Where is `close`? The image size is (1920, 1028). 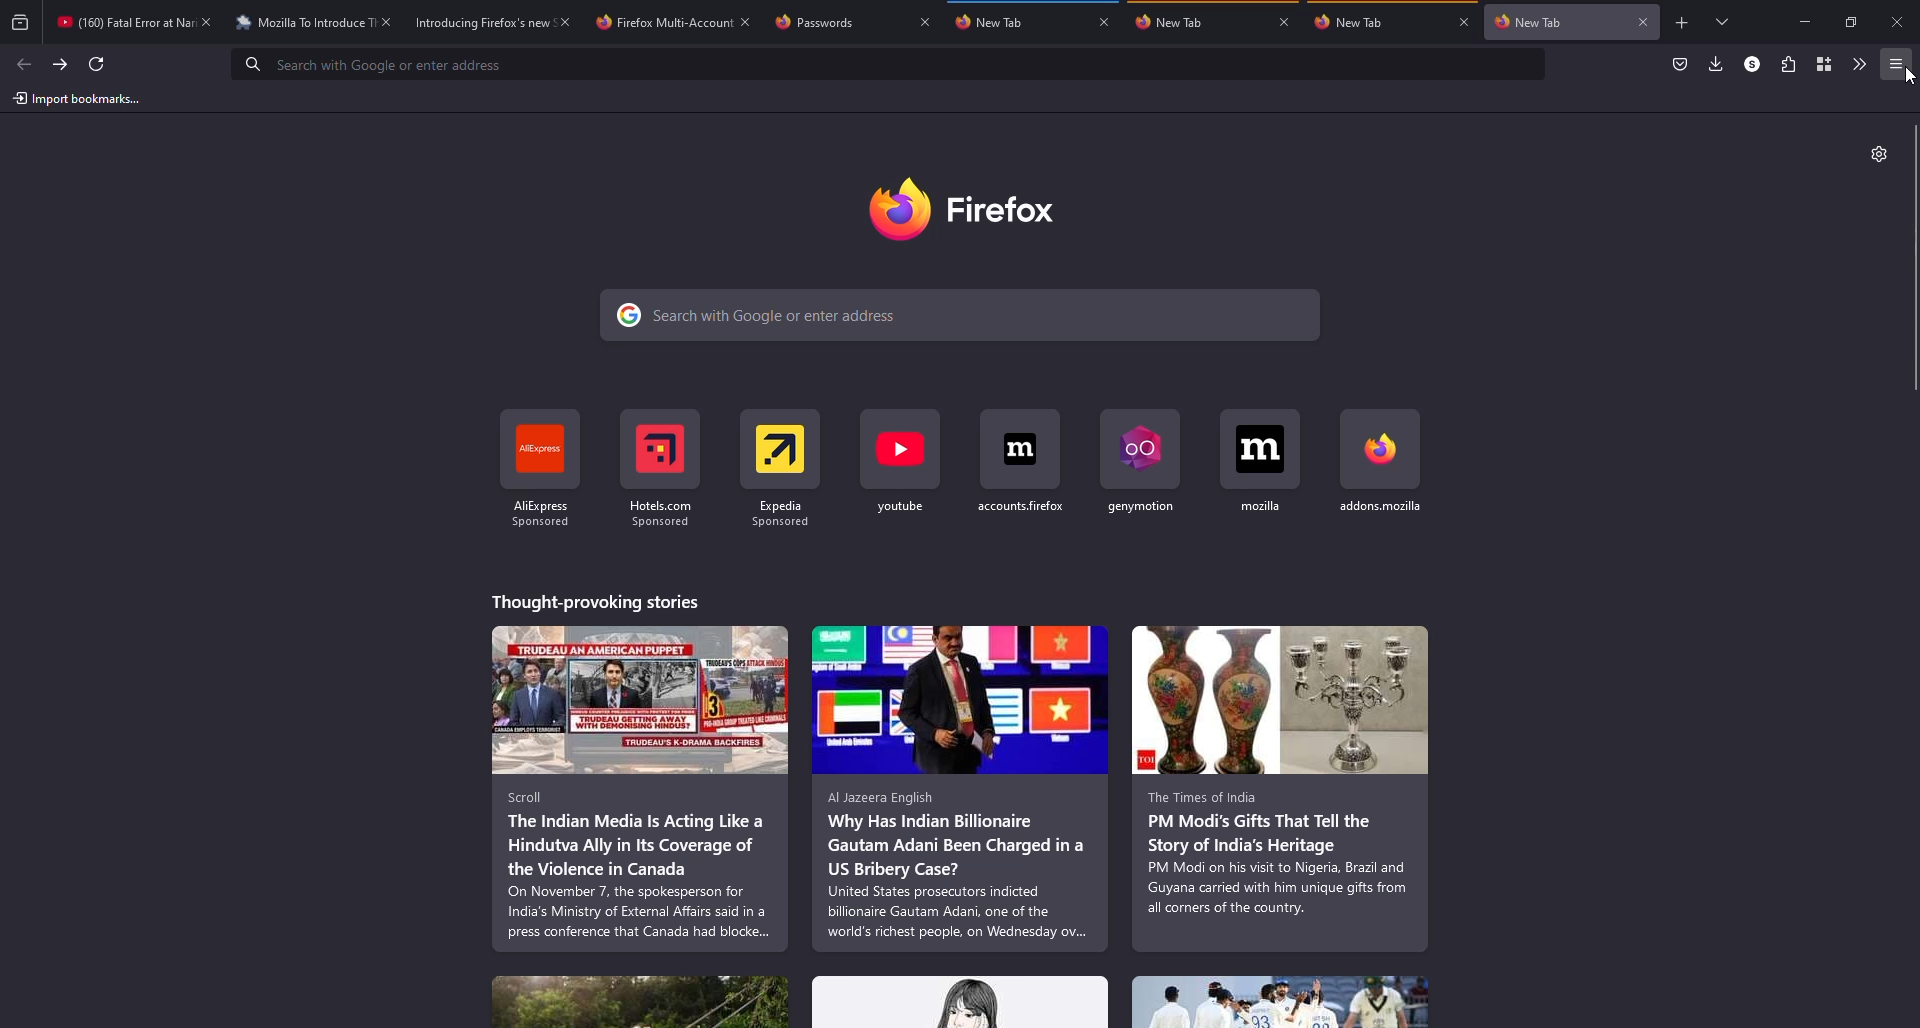 close is located at coordinates (926, 22).